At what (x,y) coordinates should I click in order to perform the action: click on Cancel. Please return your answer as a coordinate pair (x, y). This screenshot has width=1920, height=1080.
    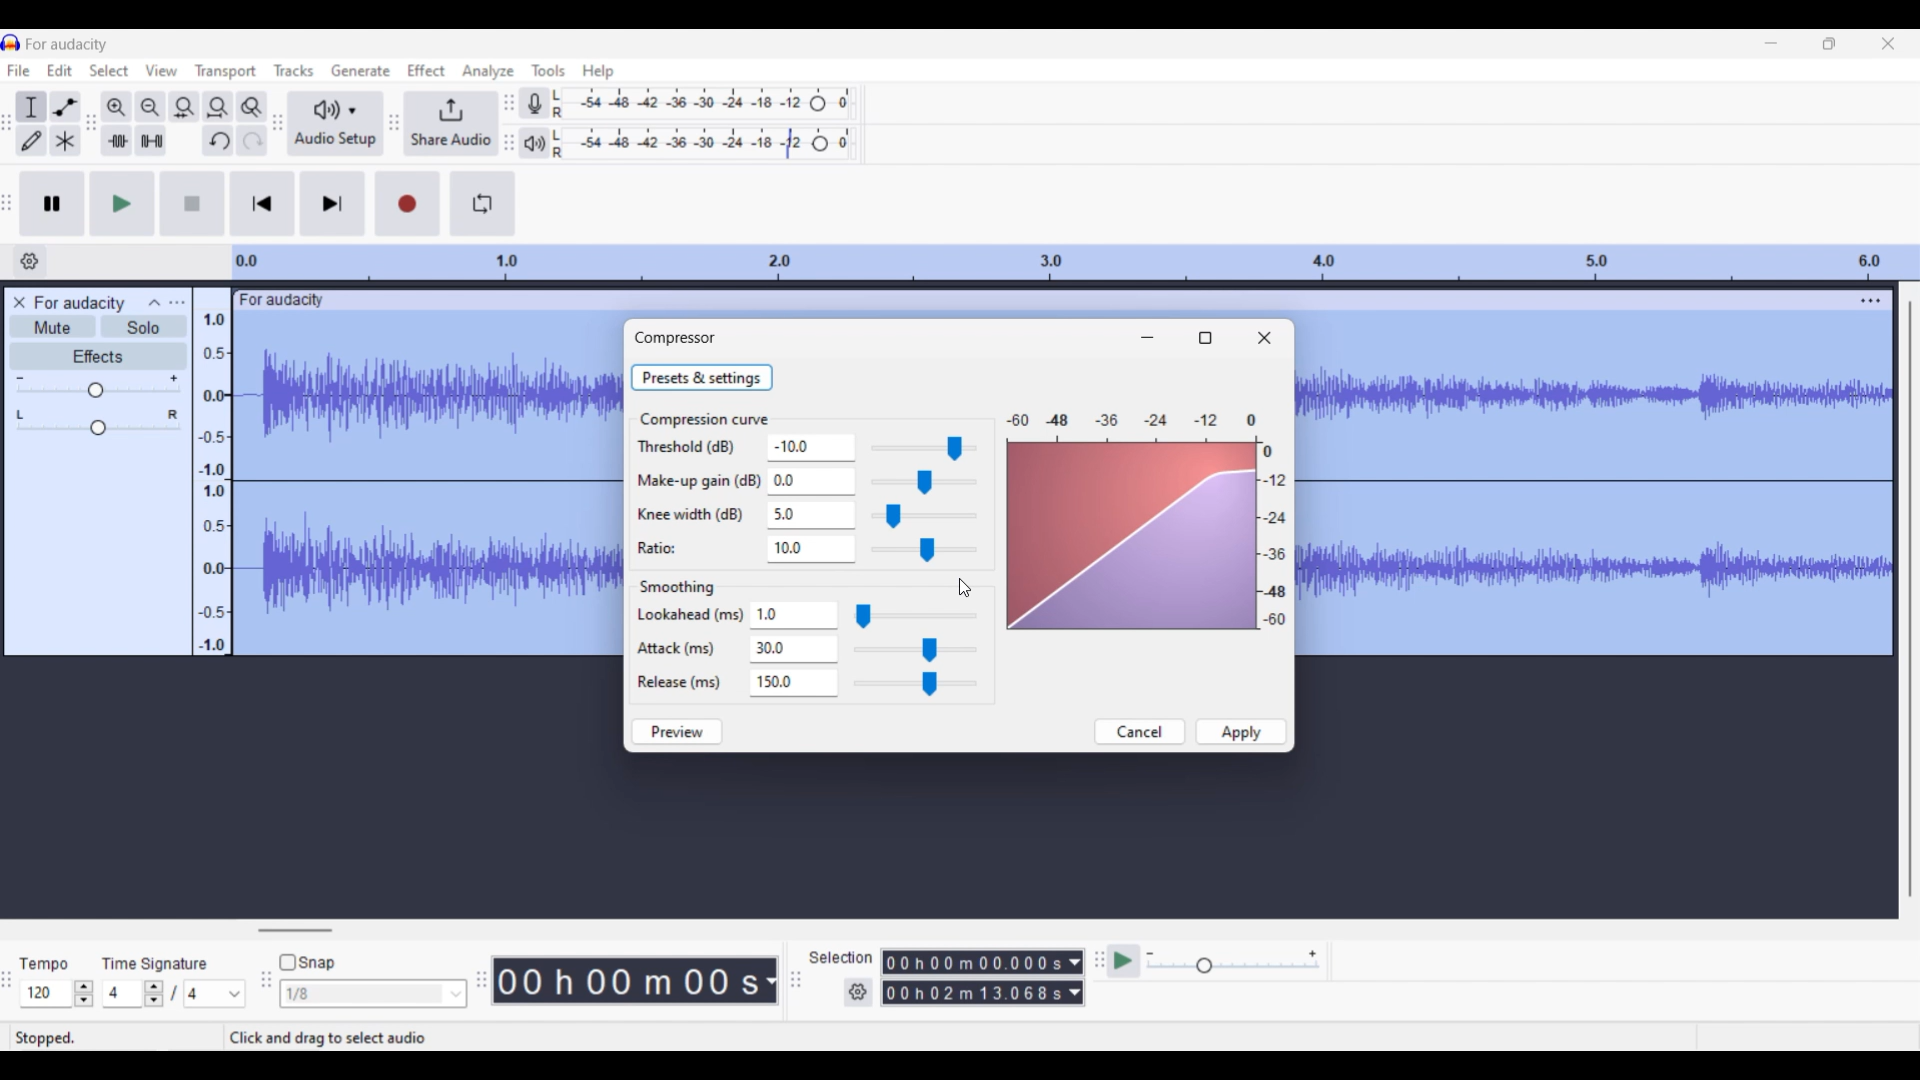
    Looking at the image, I should click on (1141, 732).